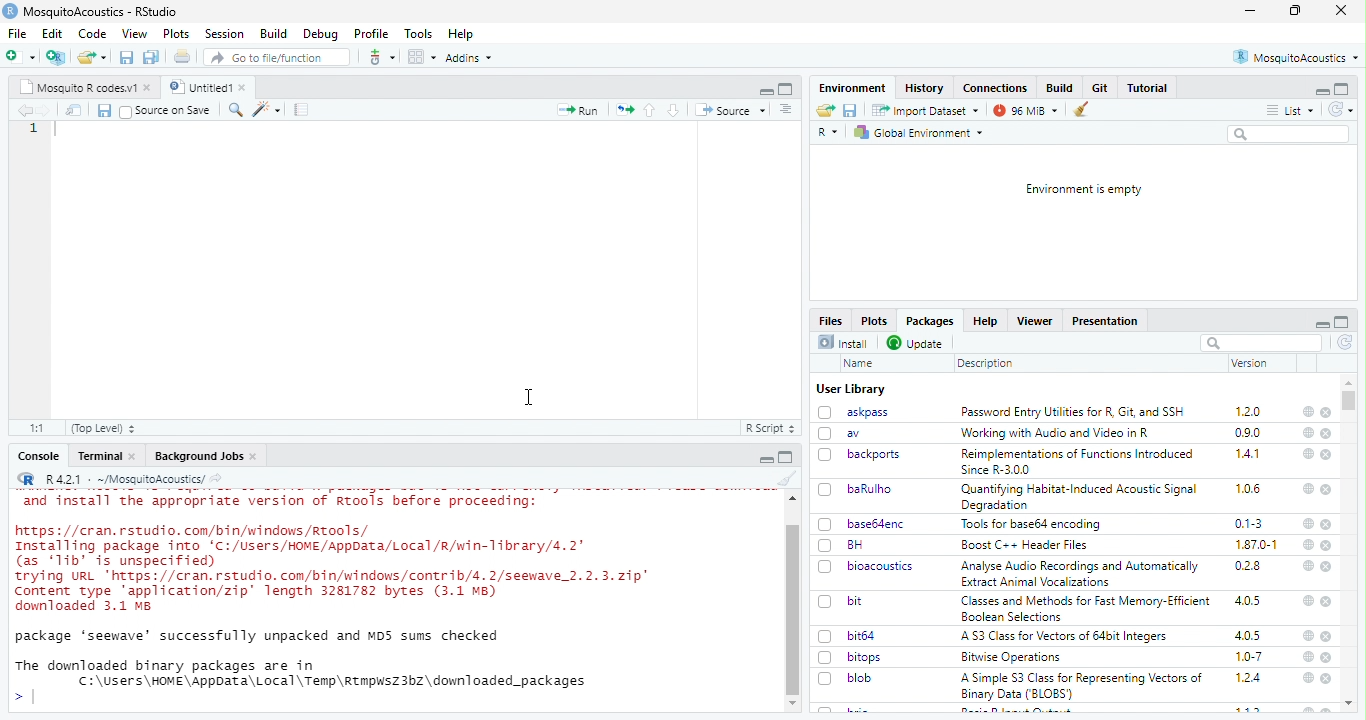 The height and width of the screenshot is (720, 1366). I want to click on Help, so click(985, 321).